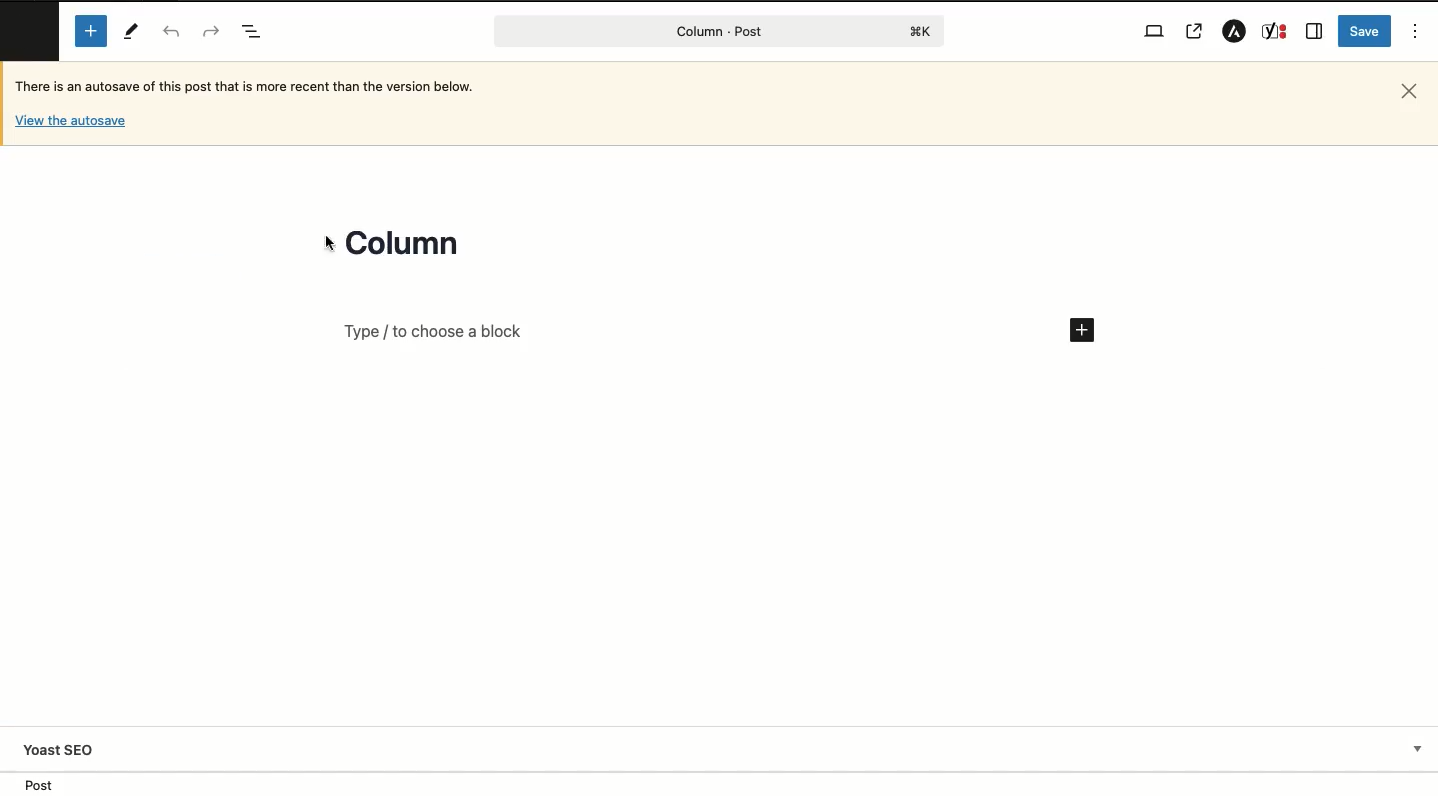 Image resolution: width=1438 pixels, height=796 pixels. What do you see at coordinates (1365, 31) in the screenshot?
I see `Save` at bounding box center [1365, 31].